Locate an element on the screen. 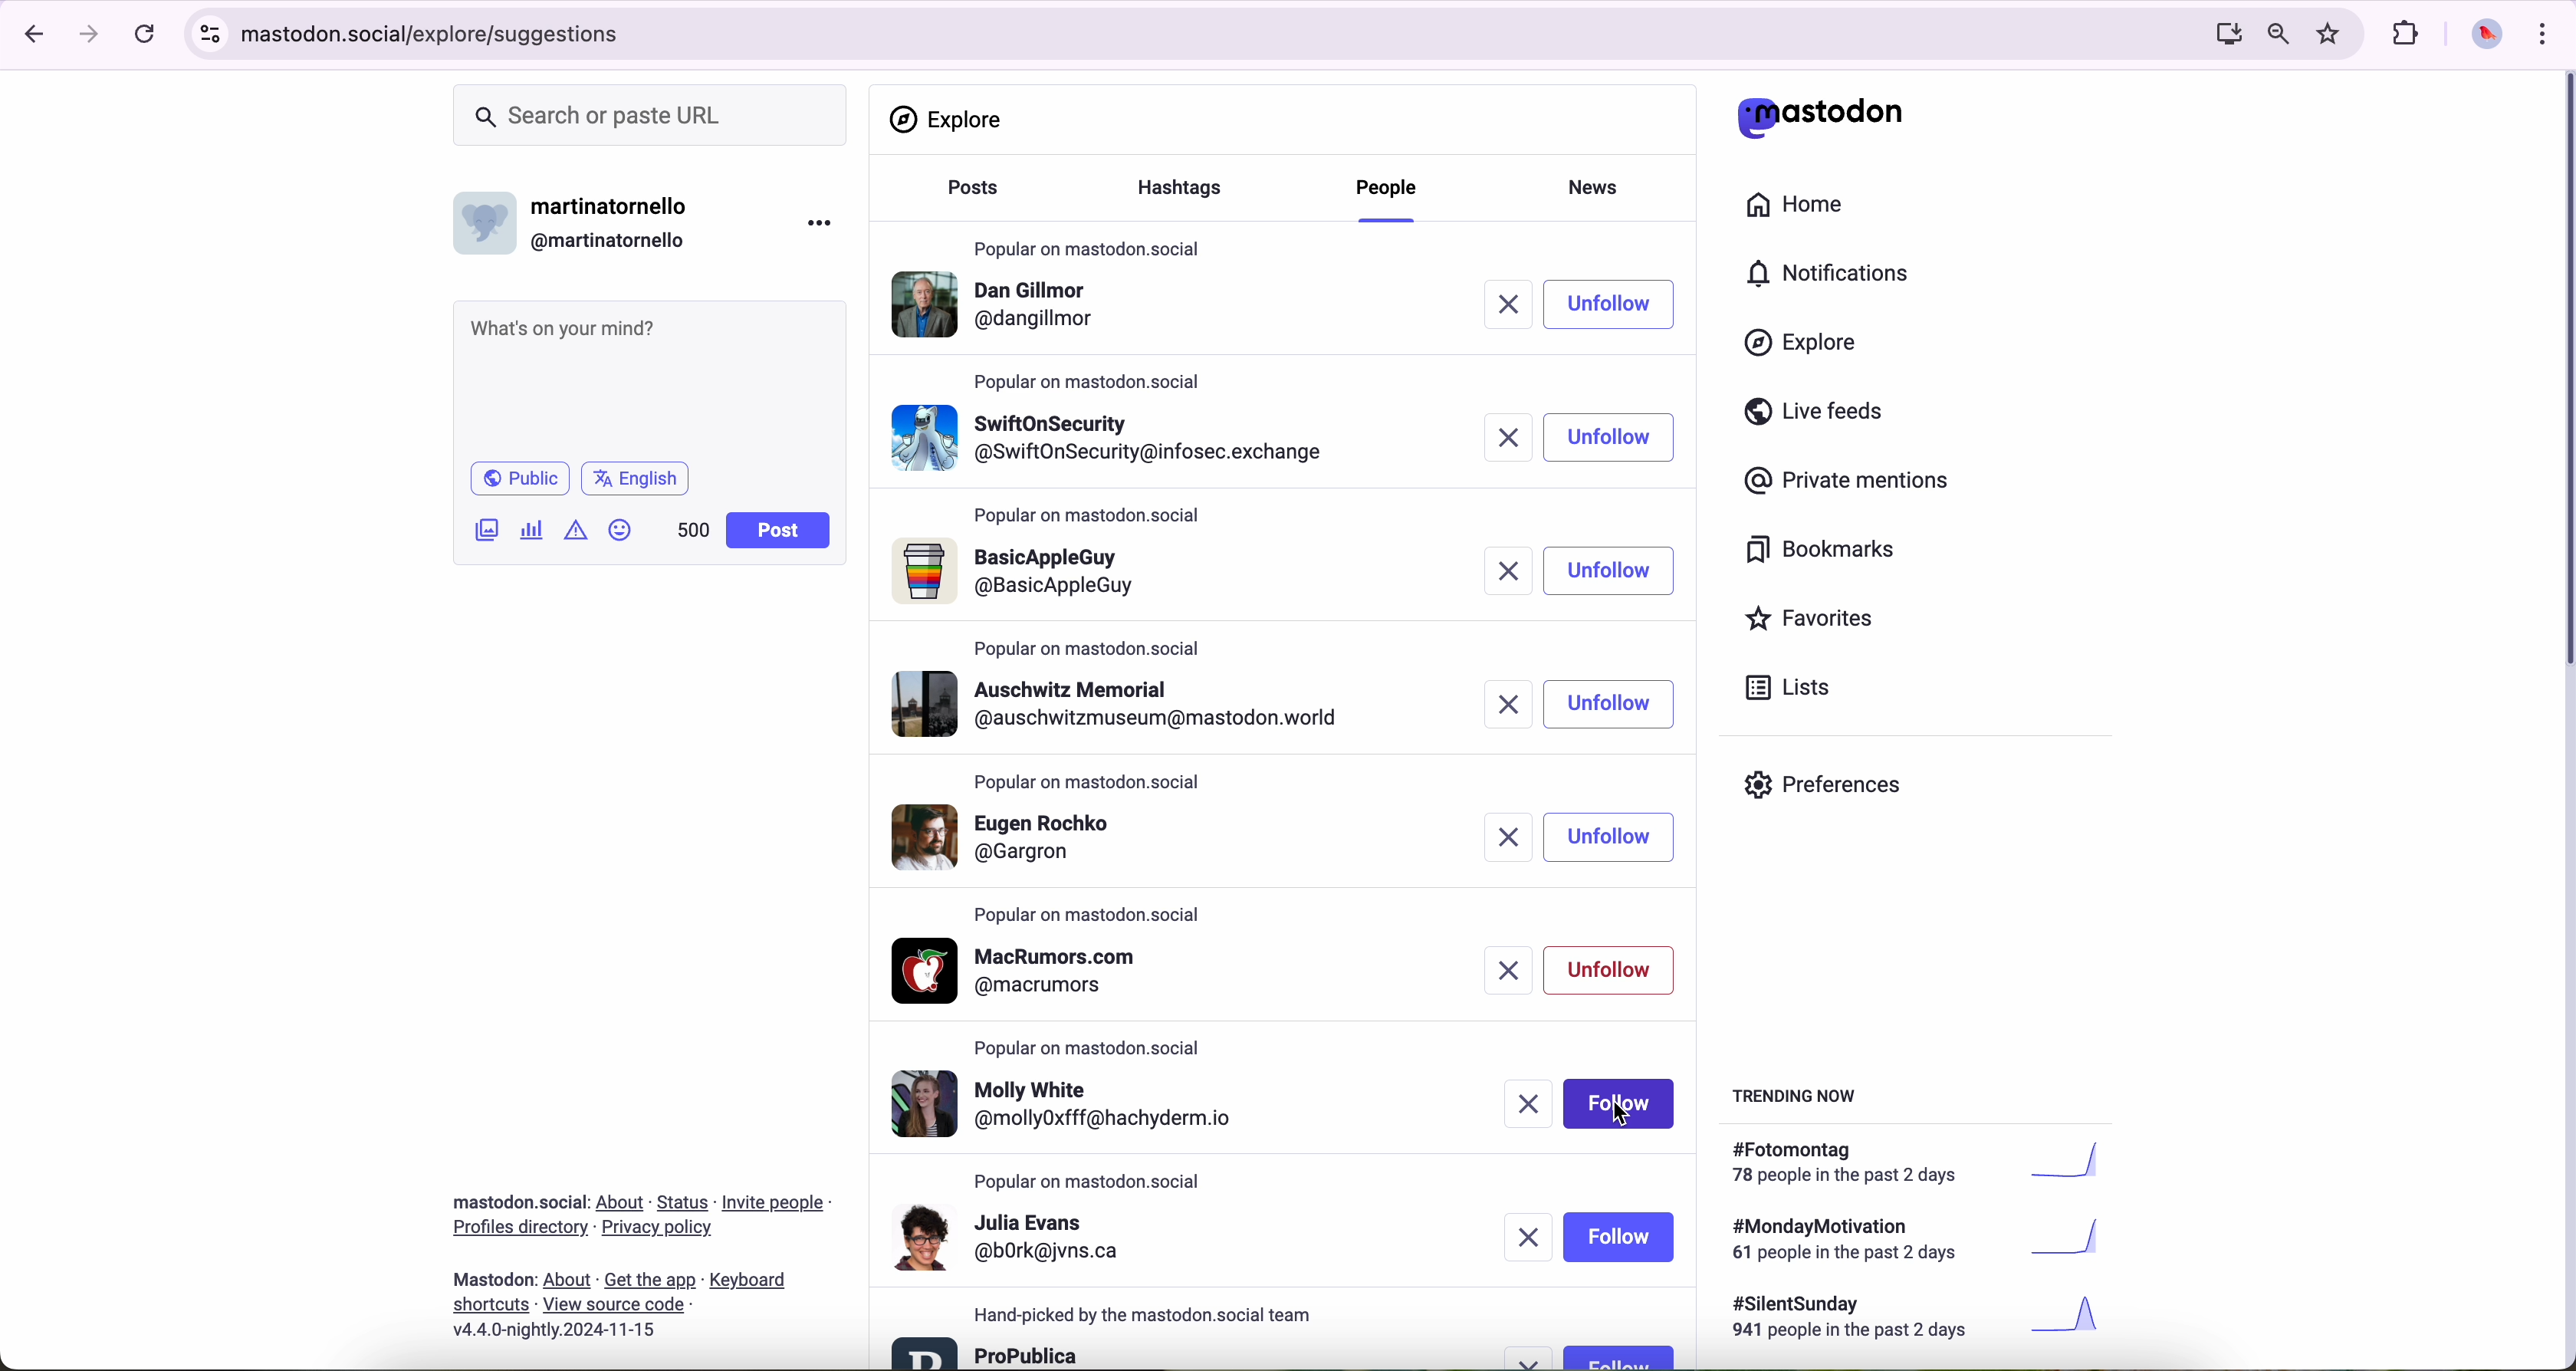 The image size is (2576, 1371). more options is located at coordinates (824, 222).